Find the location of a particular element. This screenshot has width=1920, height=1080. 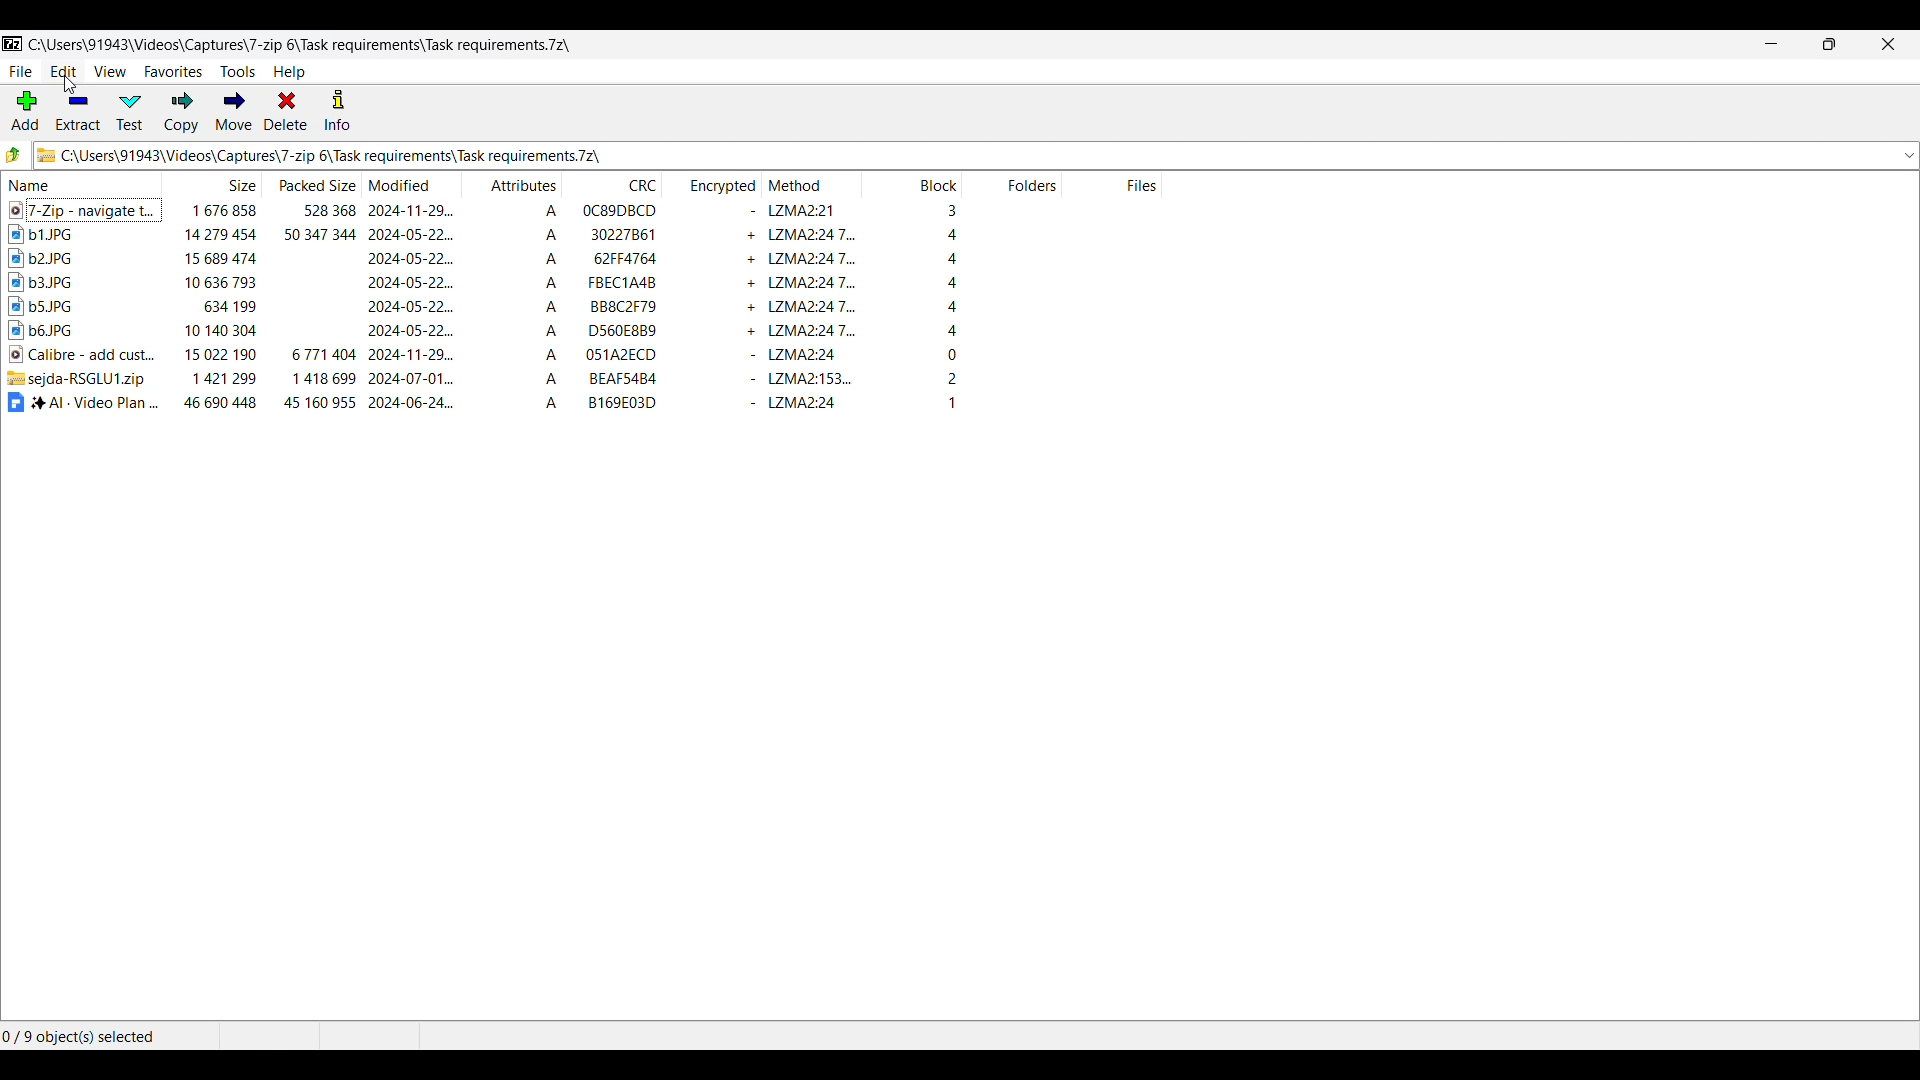

image 3 is located at coordinates (59, 282).